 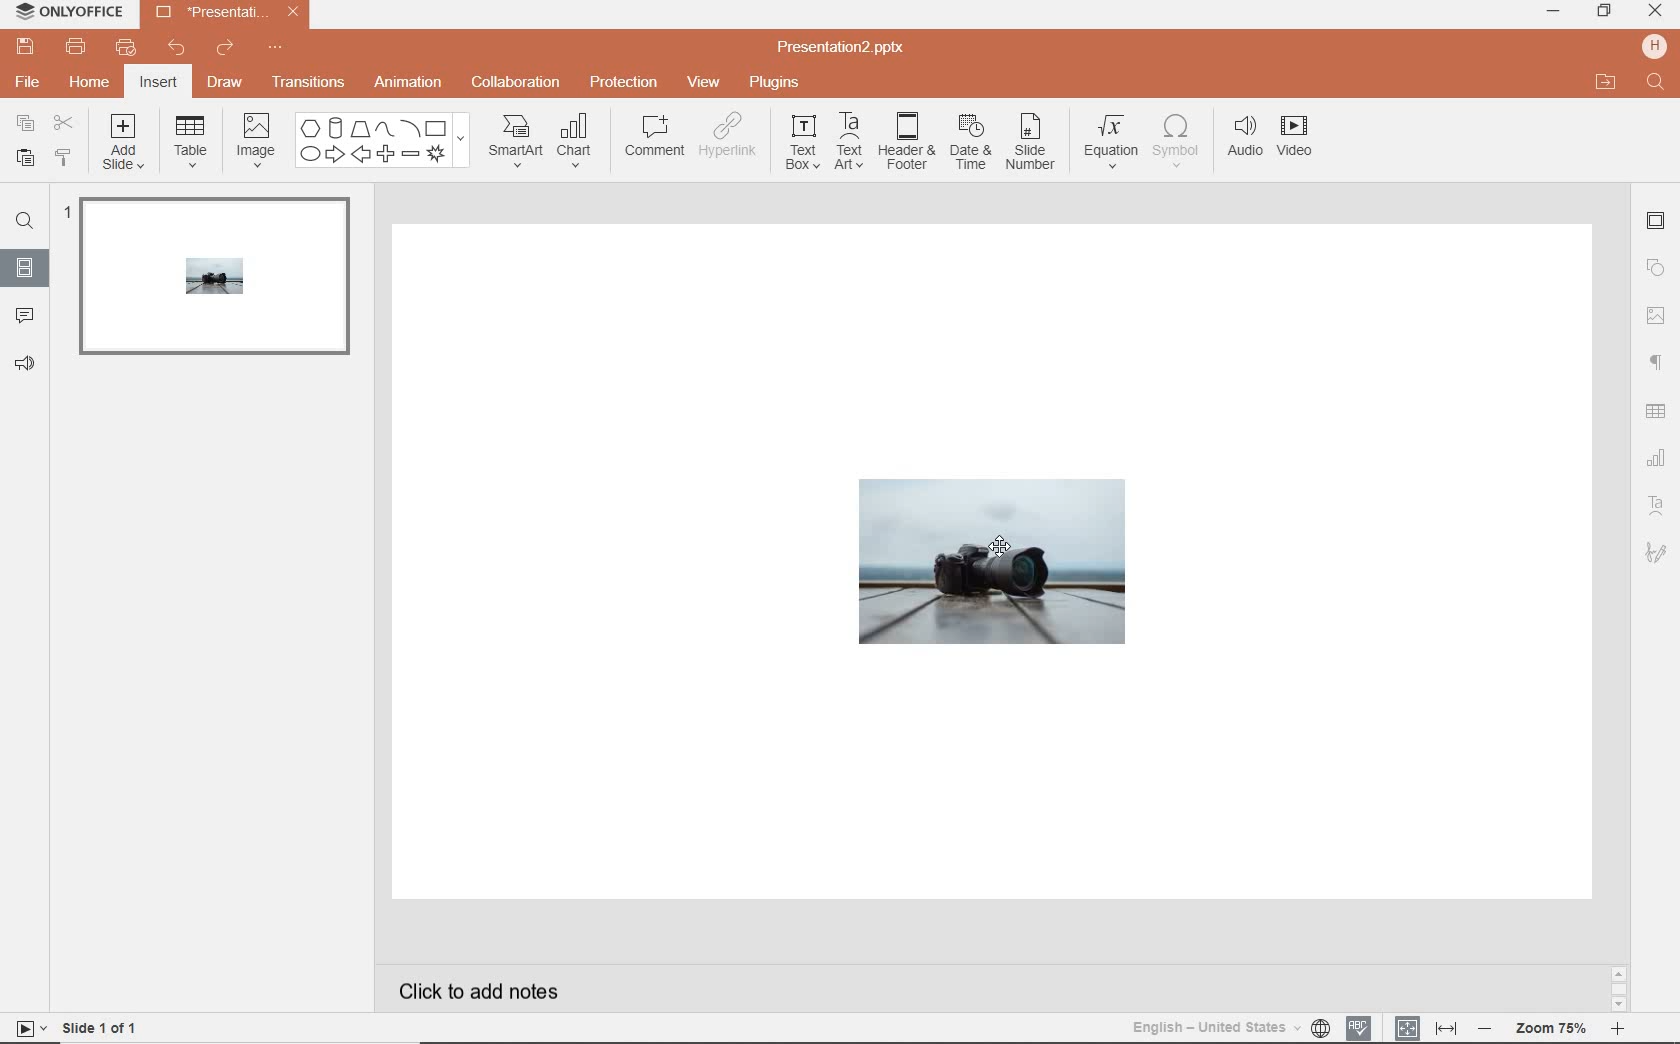 What do you see at coordinates (1294, 139) in the screenshot?
I see `videos` at bounding box center [1294, 139].